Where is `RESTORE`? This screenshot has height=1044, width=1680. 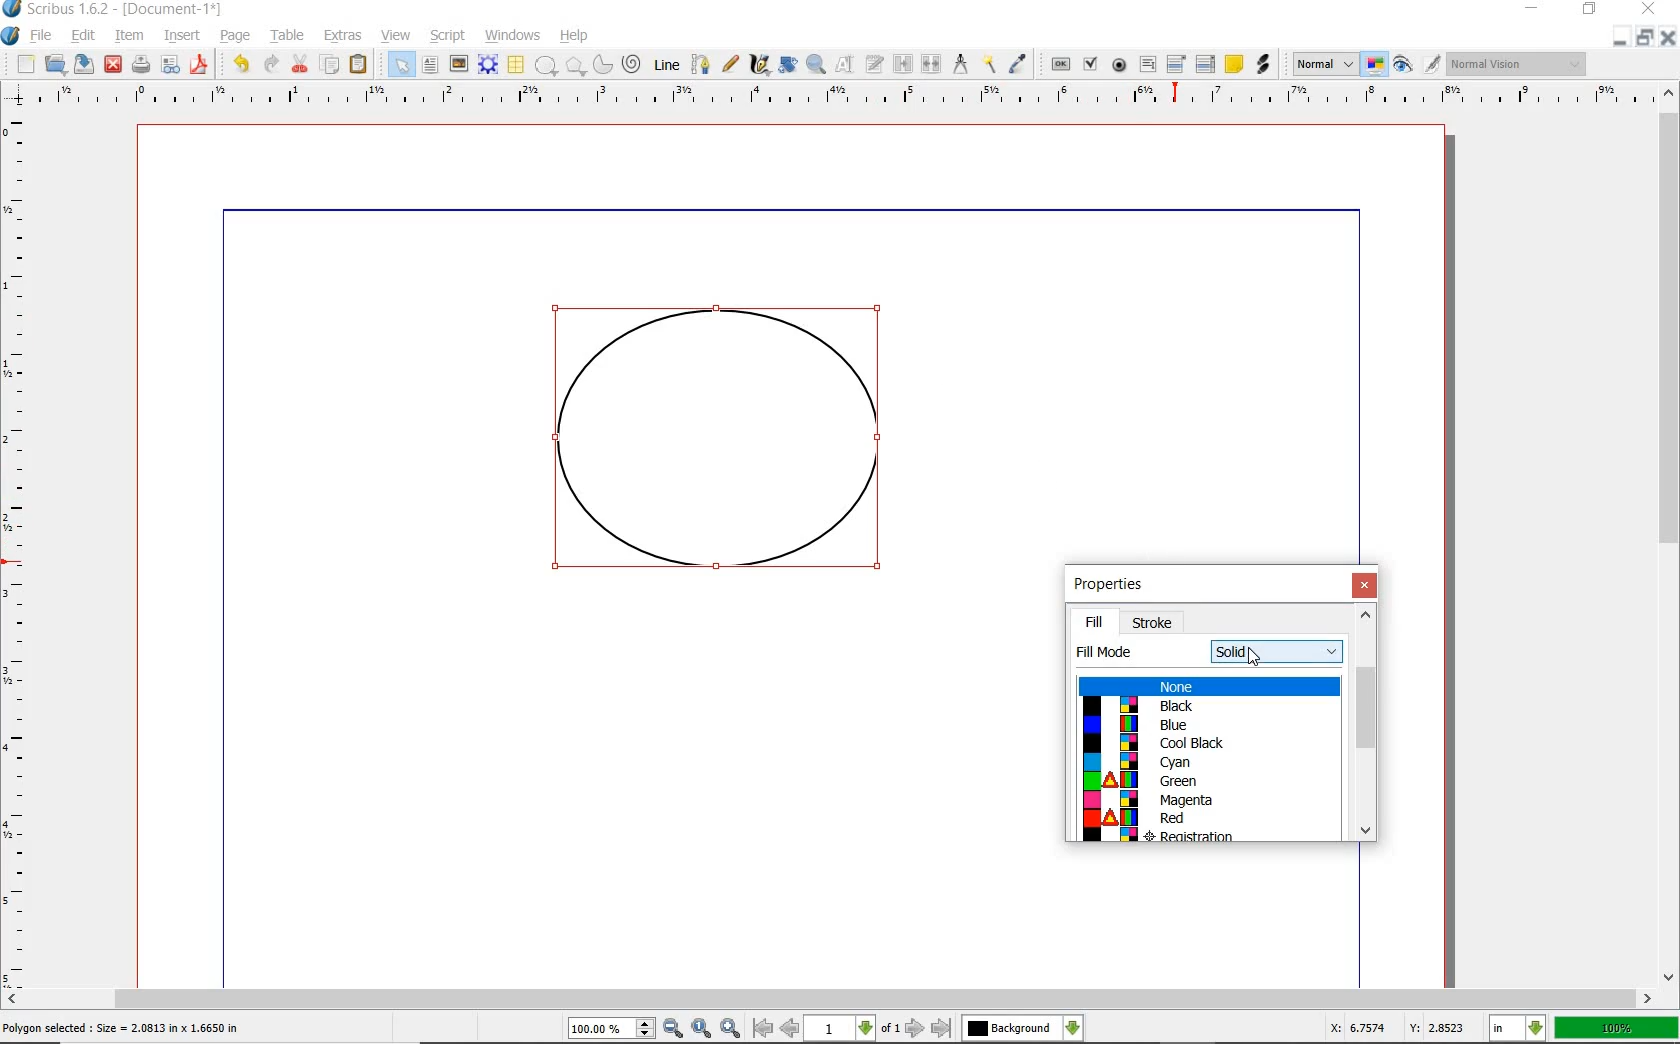
RESTORE is located at coordinates (1645, 38).